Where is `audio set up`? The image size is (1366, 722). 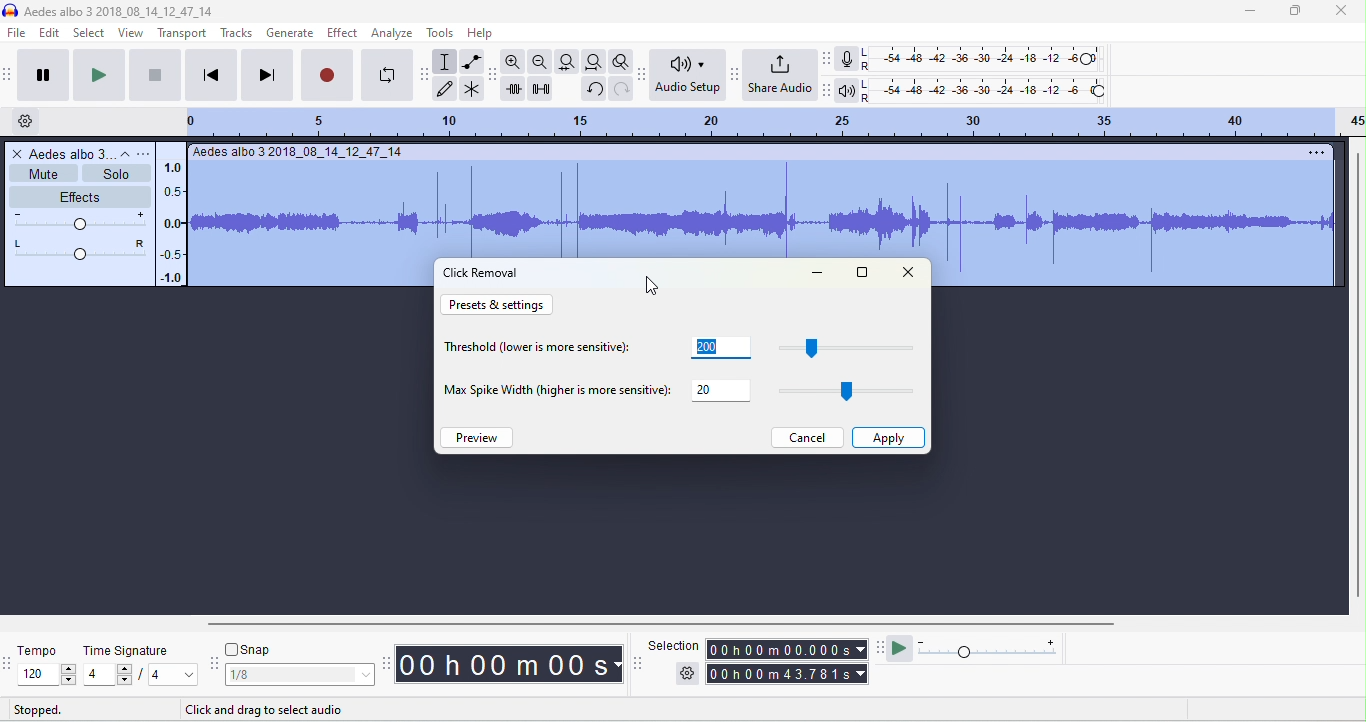 audio set up is located at coordinates (686, 75).